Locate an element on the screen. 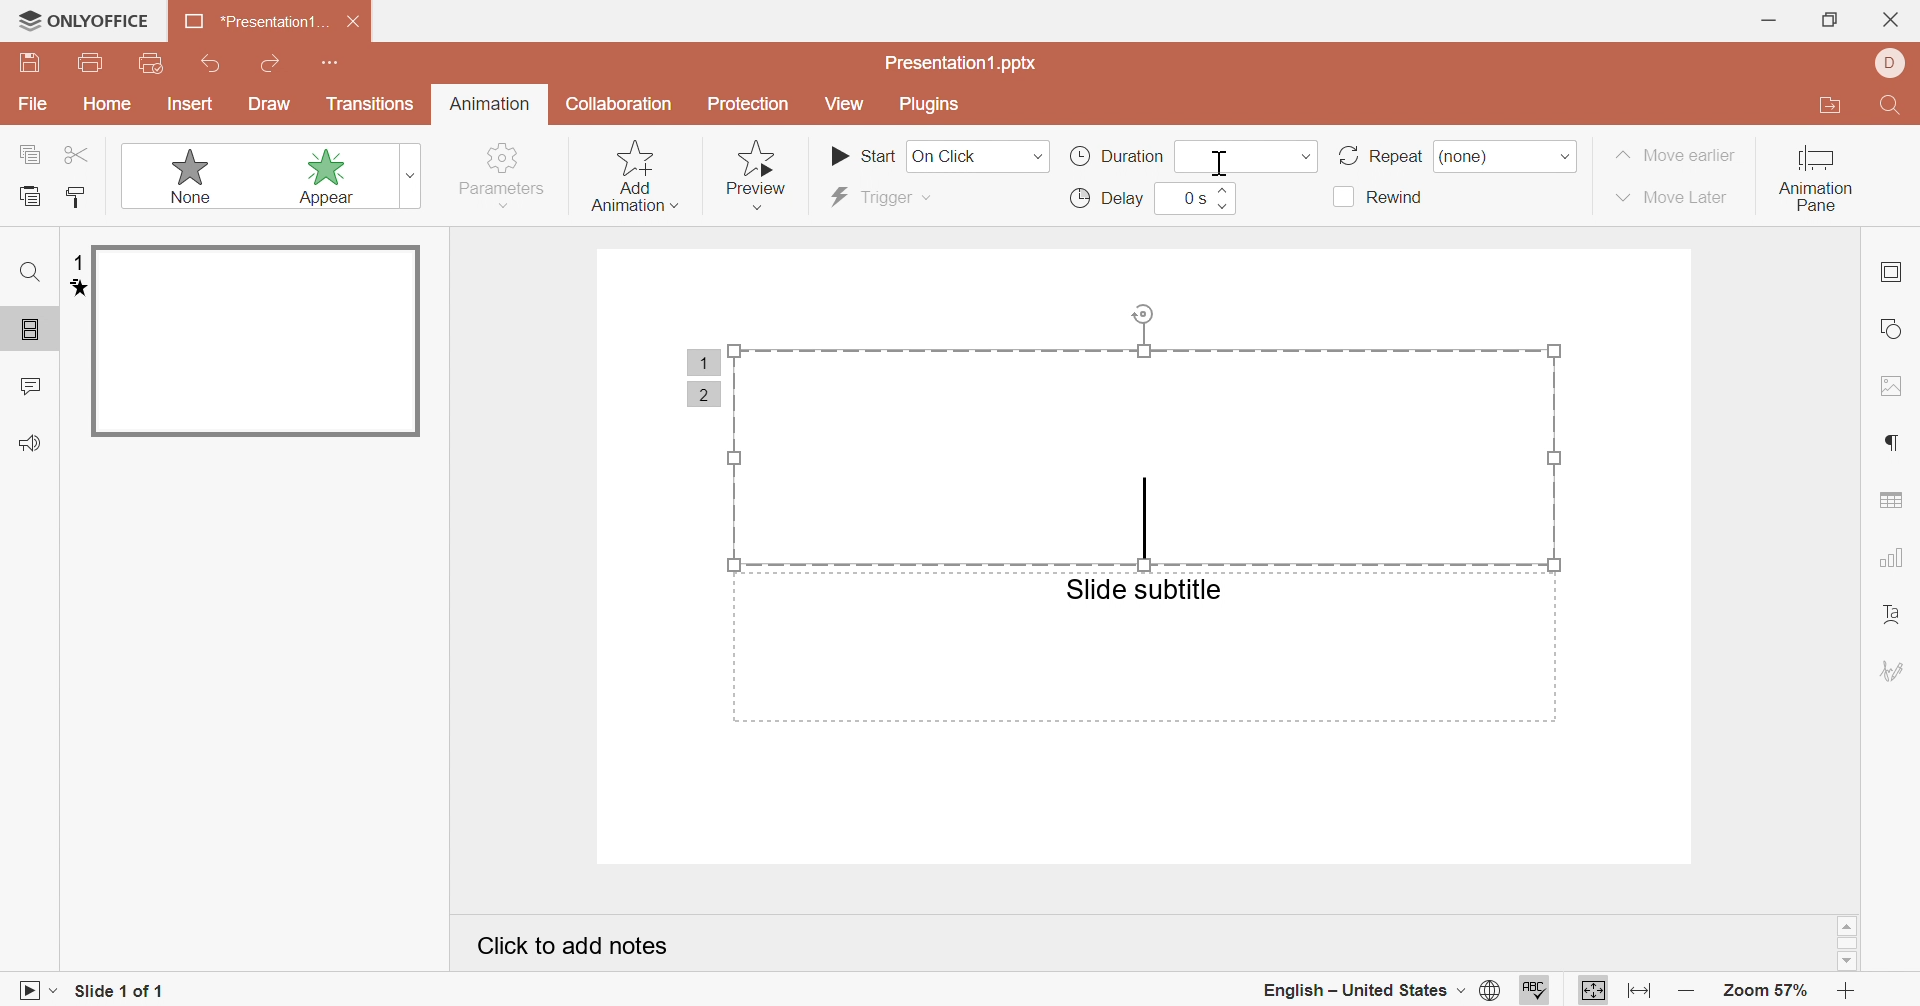 This screenshot has width=1920, height=1006. undo is located at coordinates (211, 63).